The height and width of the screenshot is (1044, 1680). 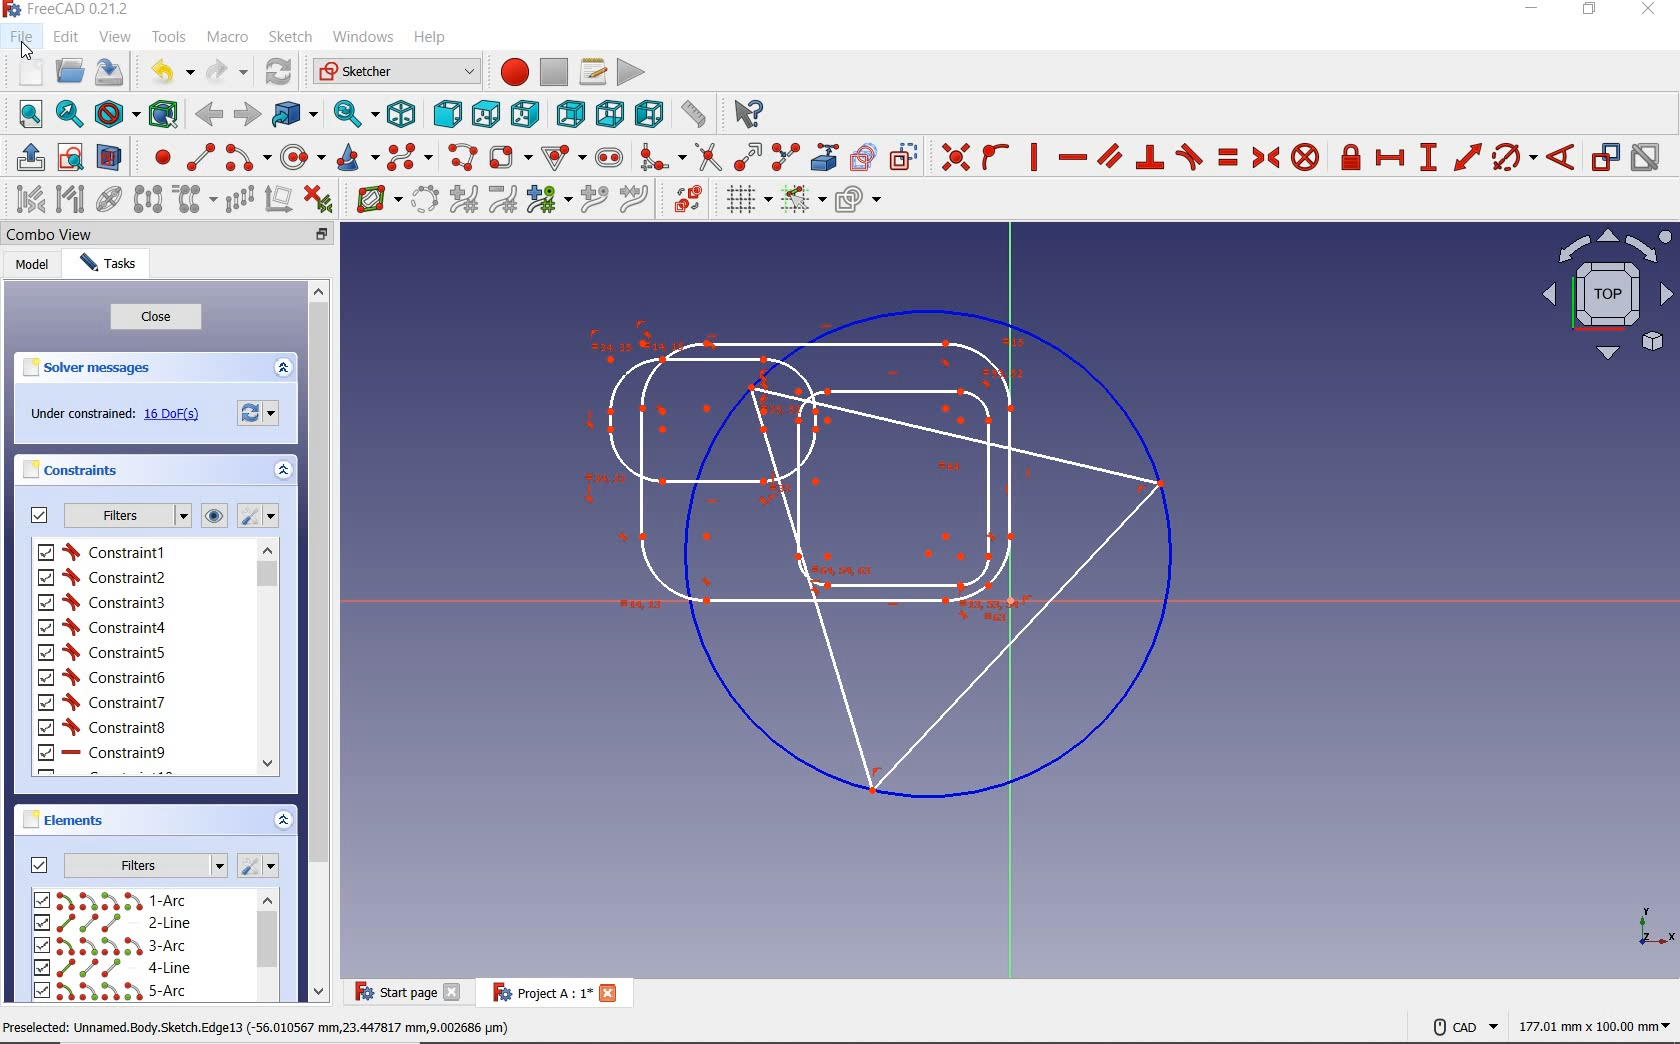 What do you see at coordinates (324, 233) in the screenshot?
I see `restore down` at bounding box center [324, 233].